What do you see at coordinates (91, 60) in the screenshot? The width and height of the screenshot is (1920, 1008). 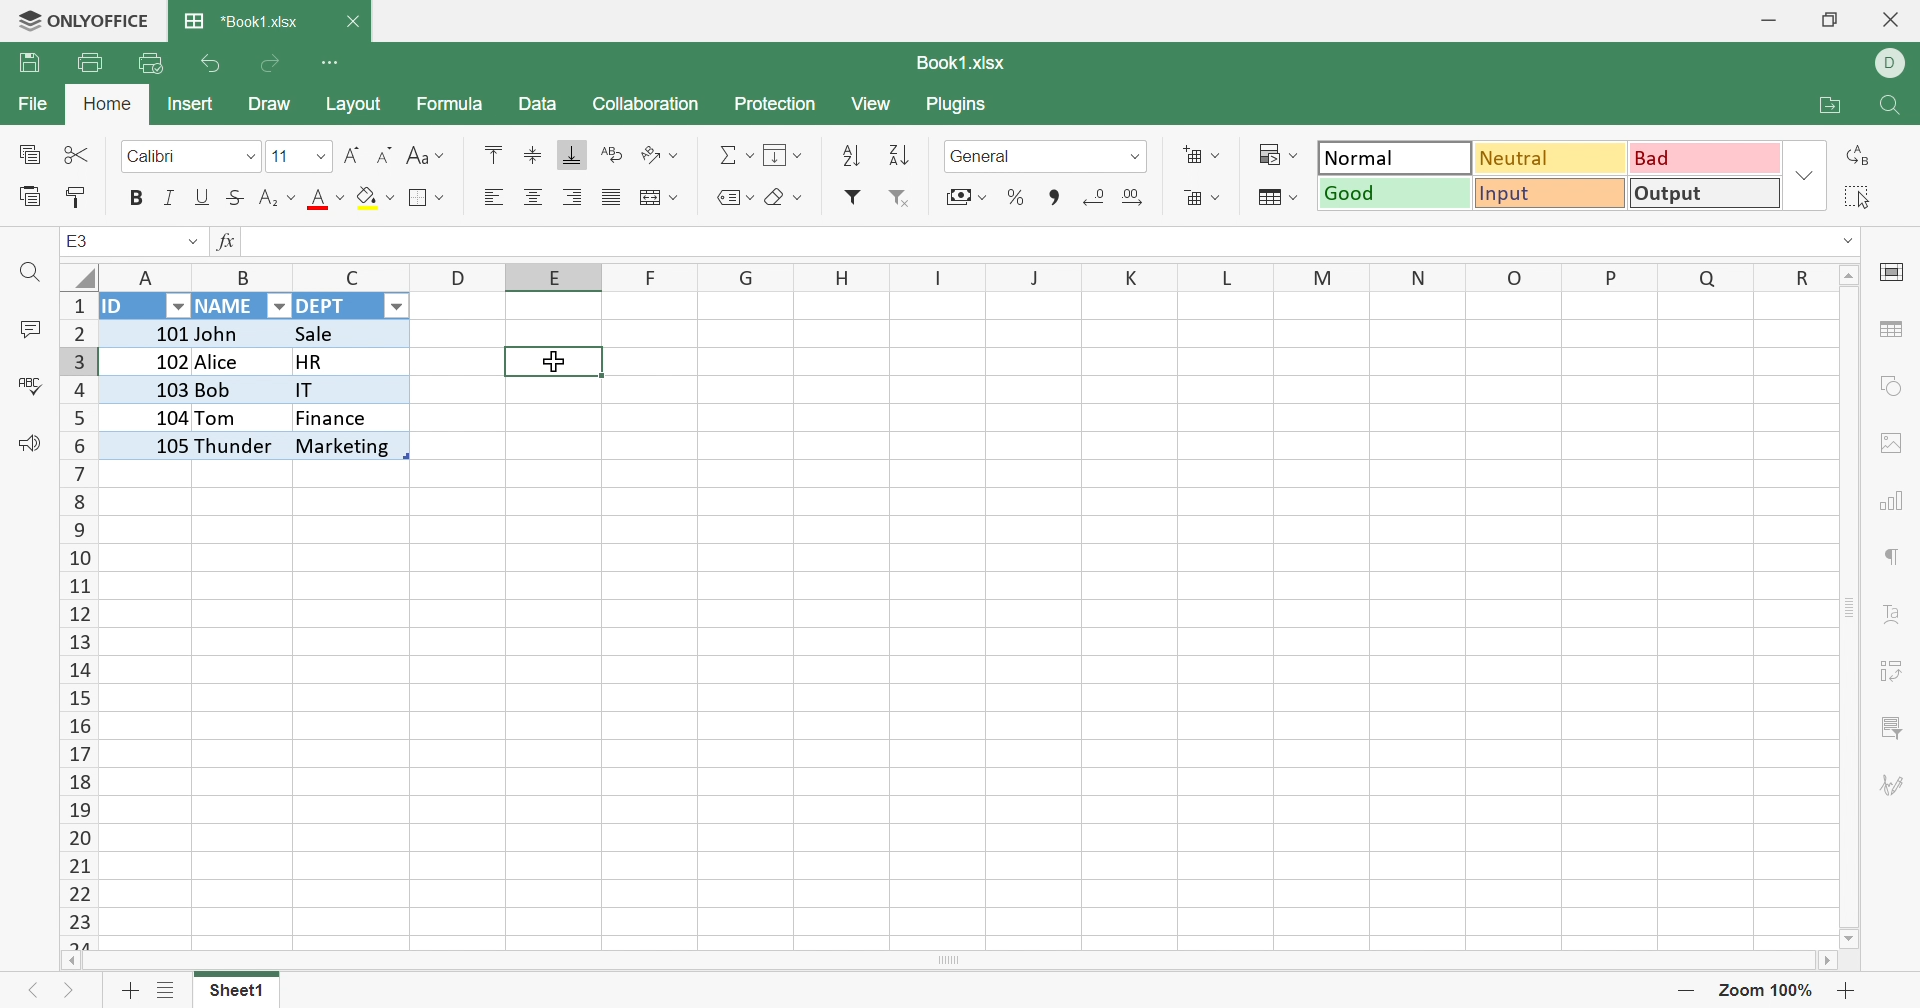 I see `Print` at bounding box center [91, 60].